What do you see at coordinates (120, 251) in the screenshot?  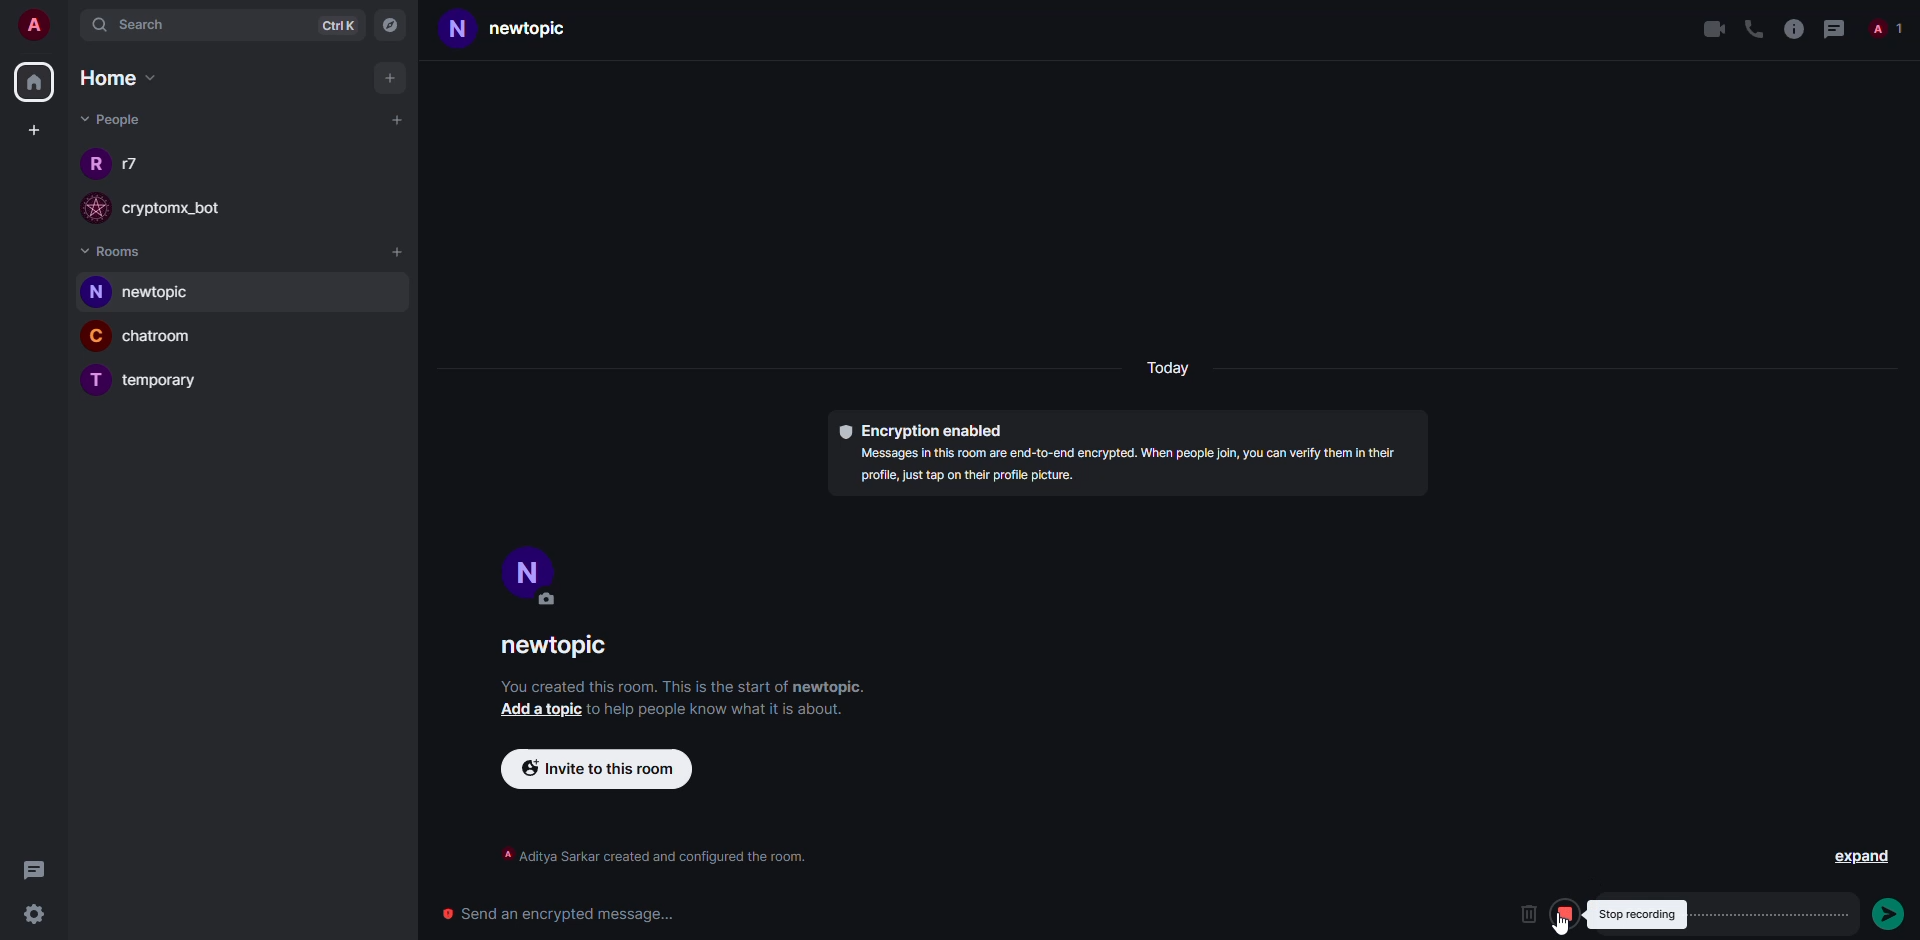 I see `rooms` at bounding box center [120, 251].